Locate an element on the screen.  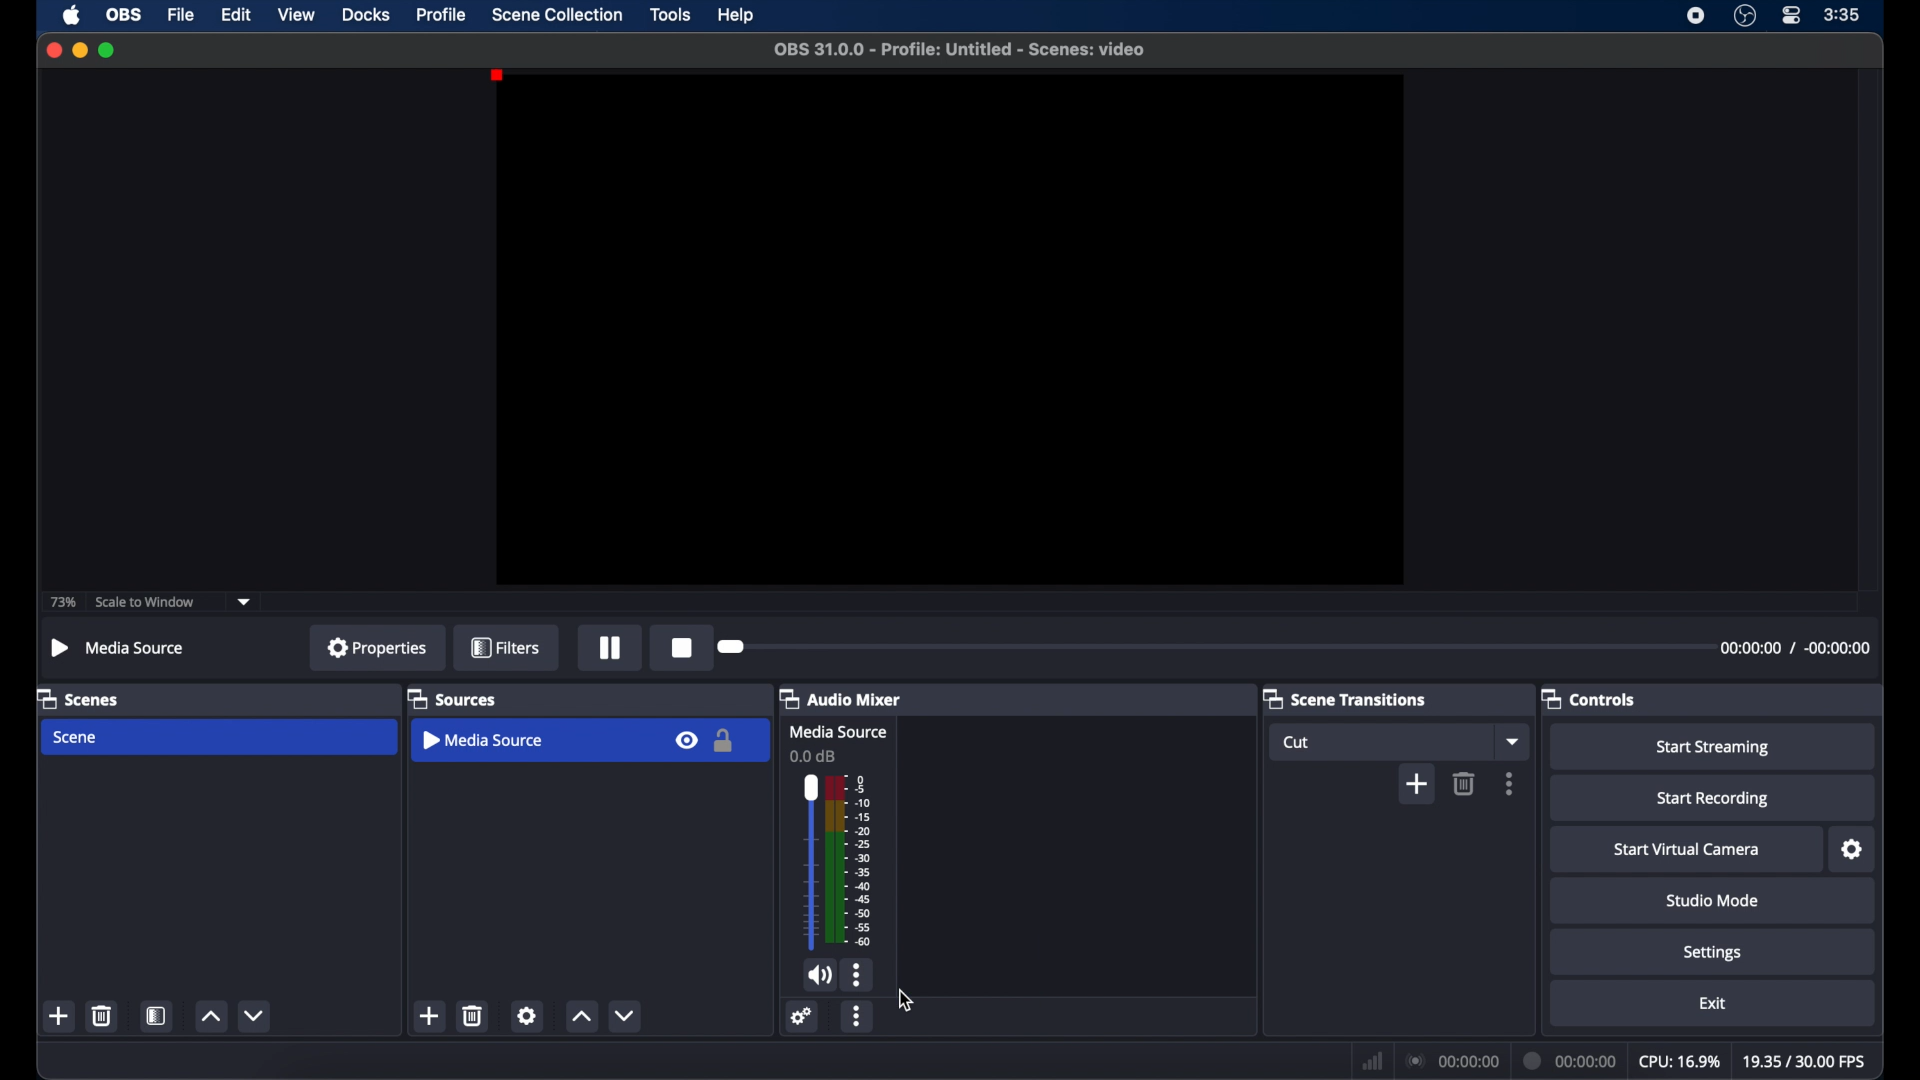
add is located at coordinates (59, 1015).